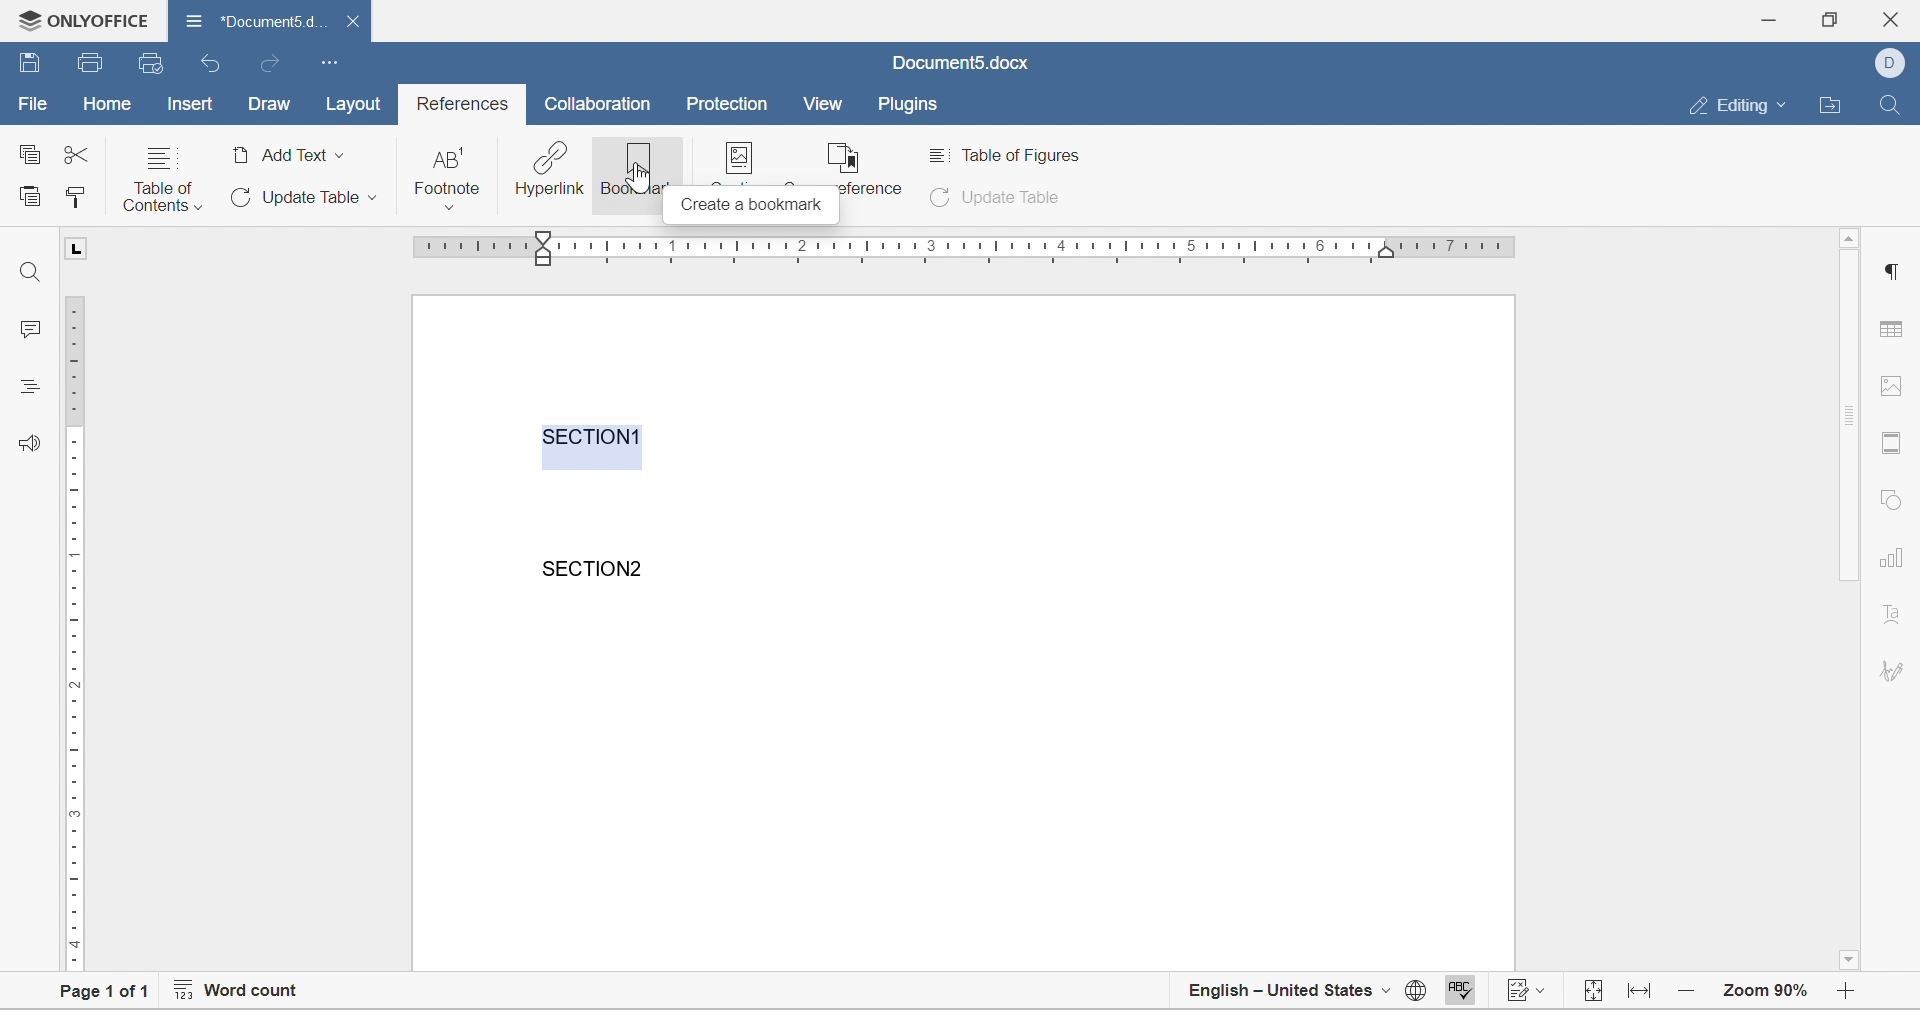 This screenshot has width=1920, height=1010. I want to click on text art settings, so click(1893, 613).